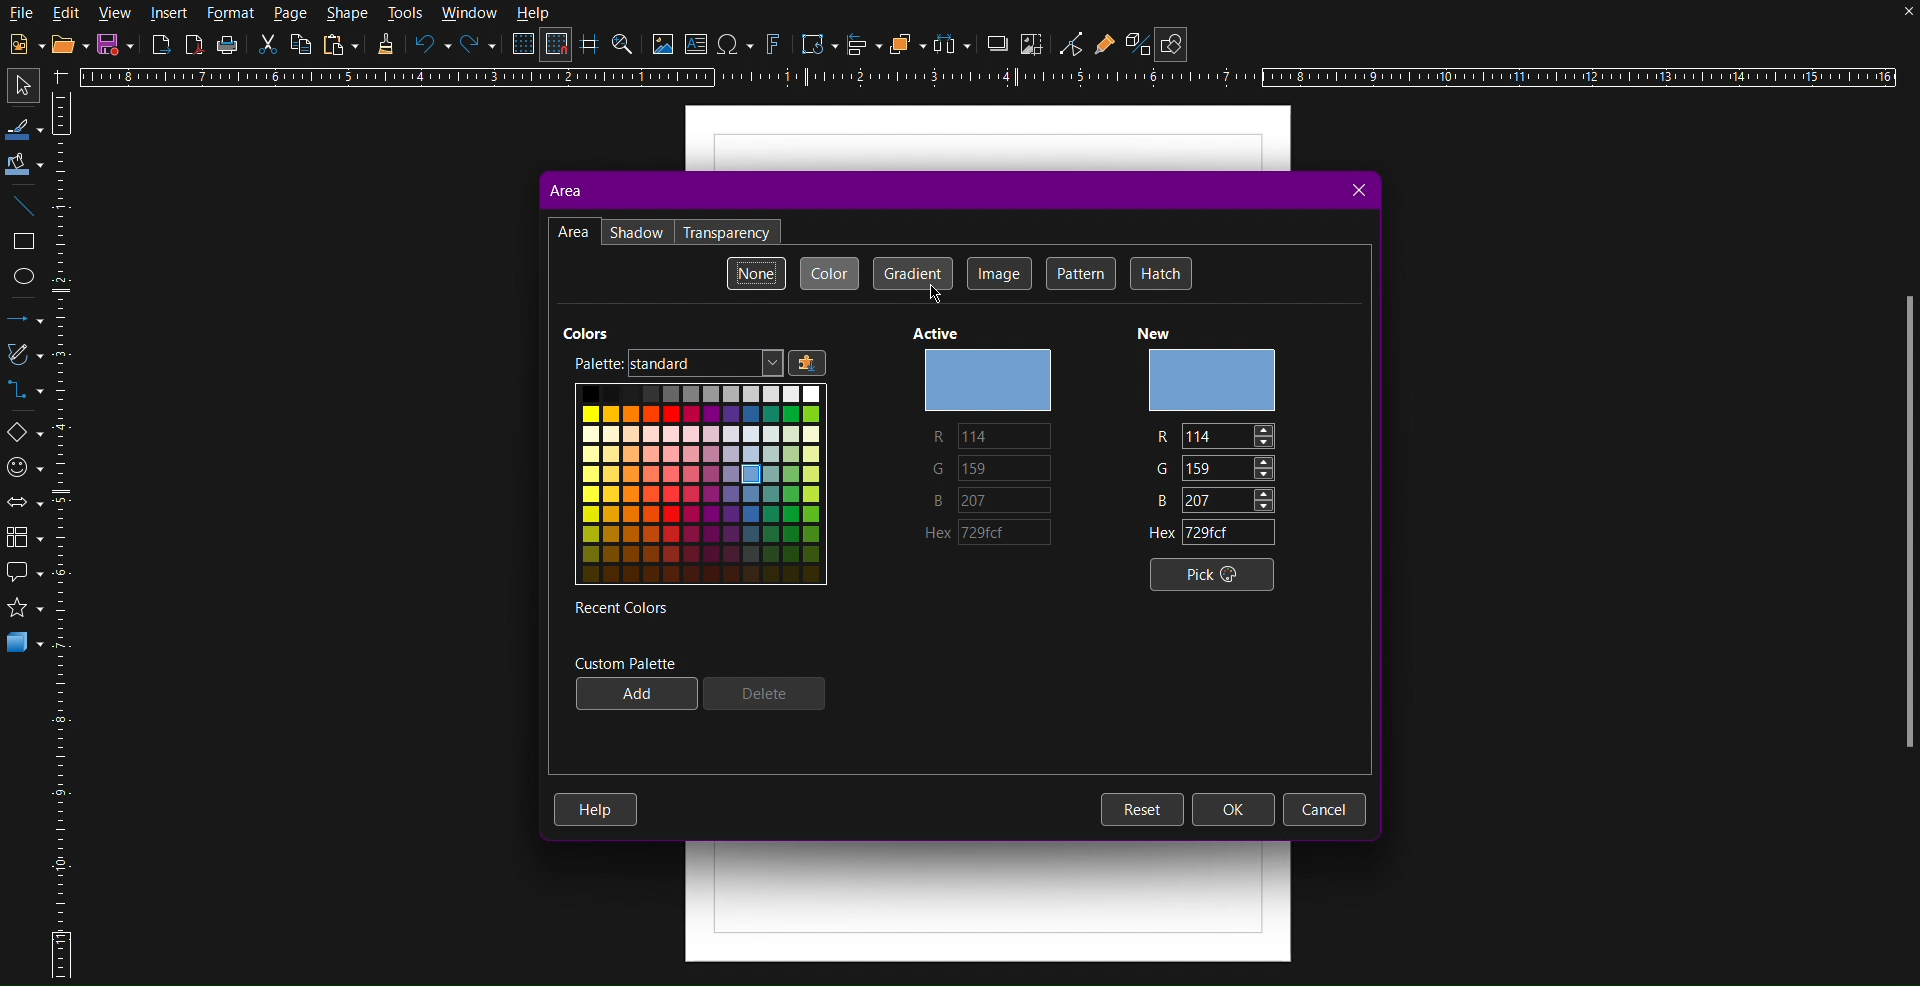 This screenshot has width=1920, height=986. I want to click on Active Hex, so click(996, 537).